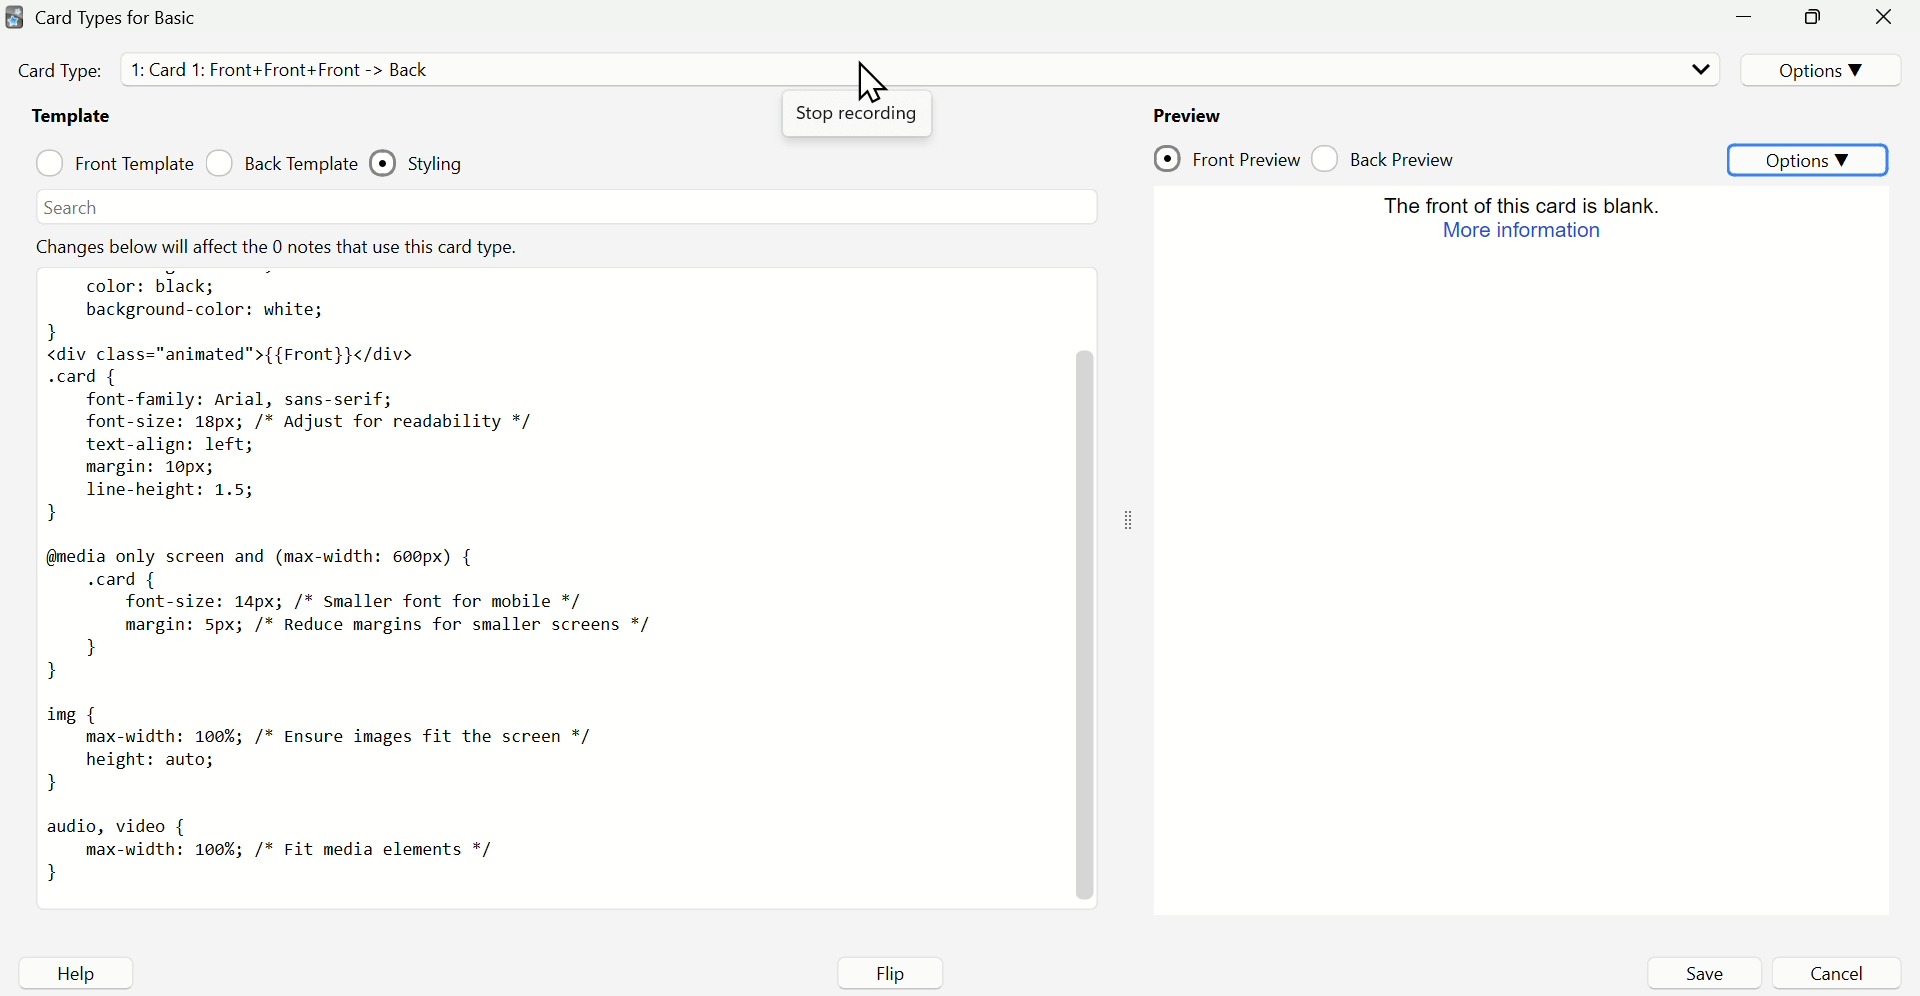  What do you see at coordinates (1751, 21) in the screenshot?
I see `minimise` at bounding box center [1751, 21].